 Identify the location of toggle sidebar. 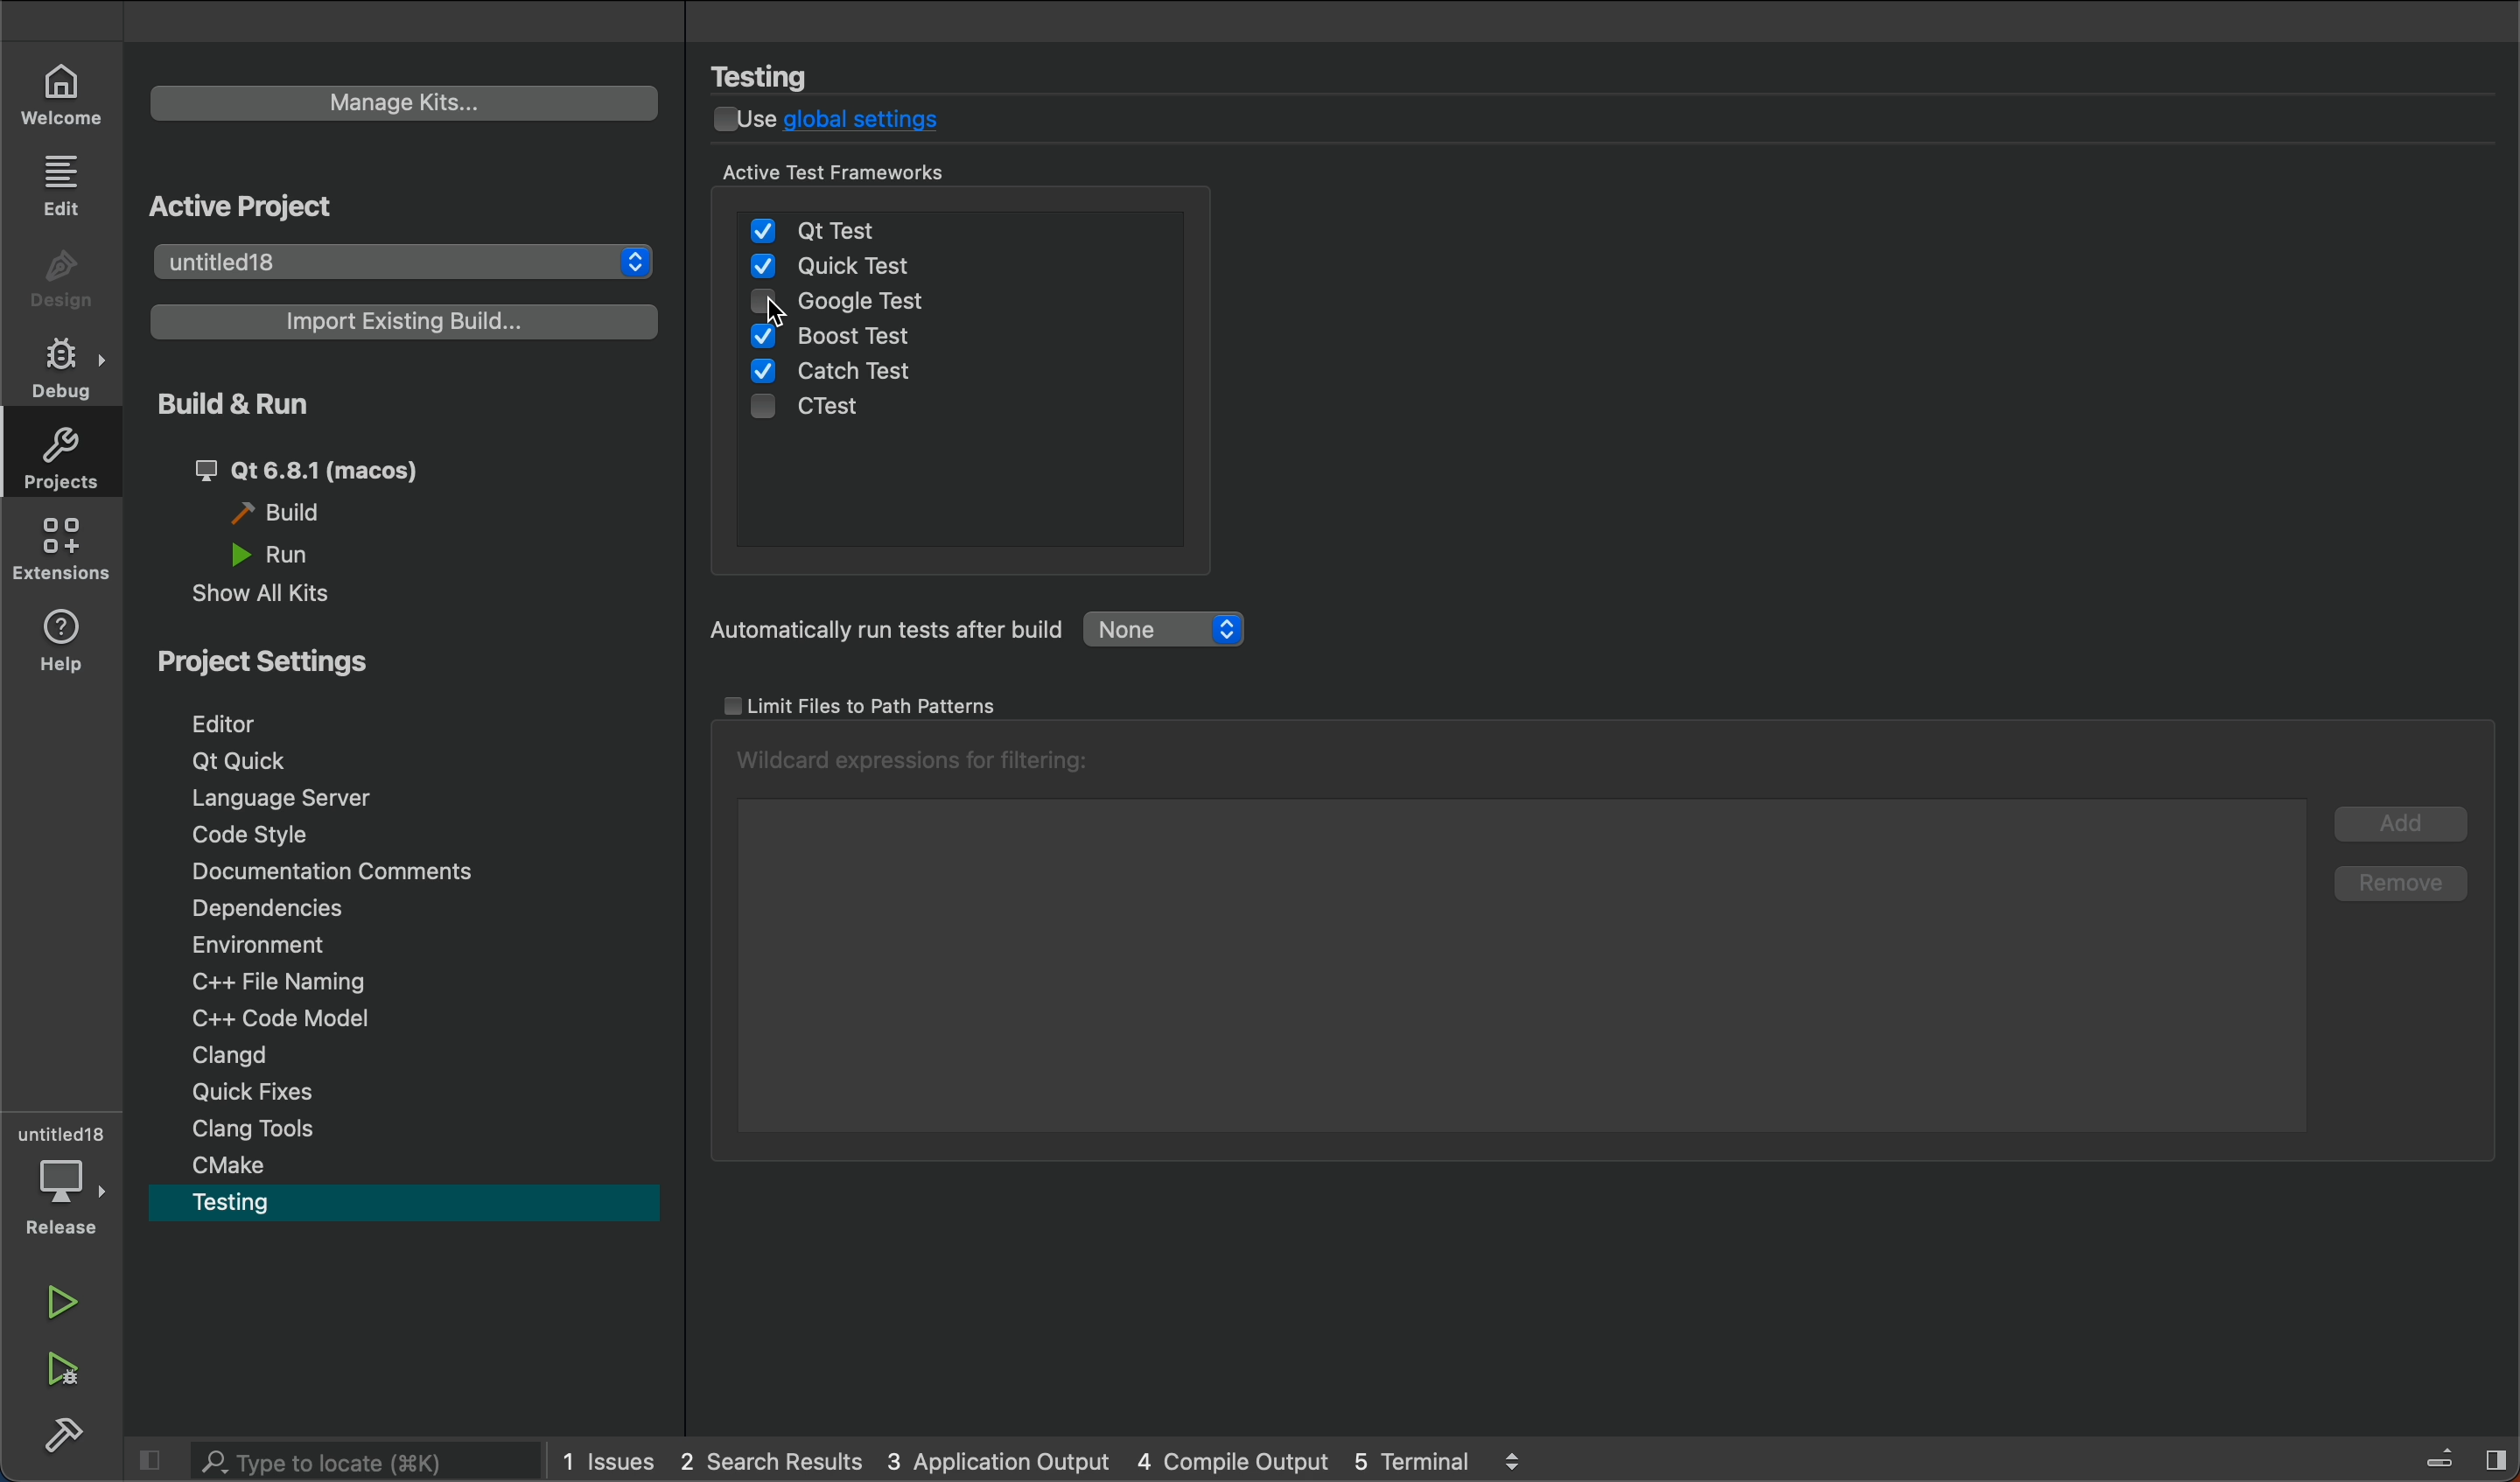
(2435, 1462).